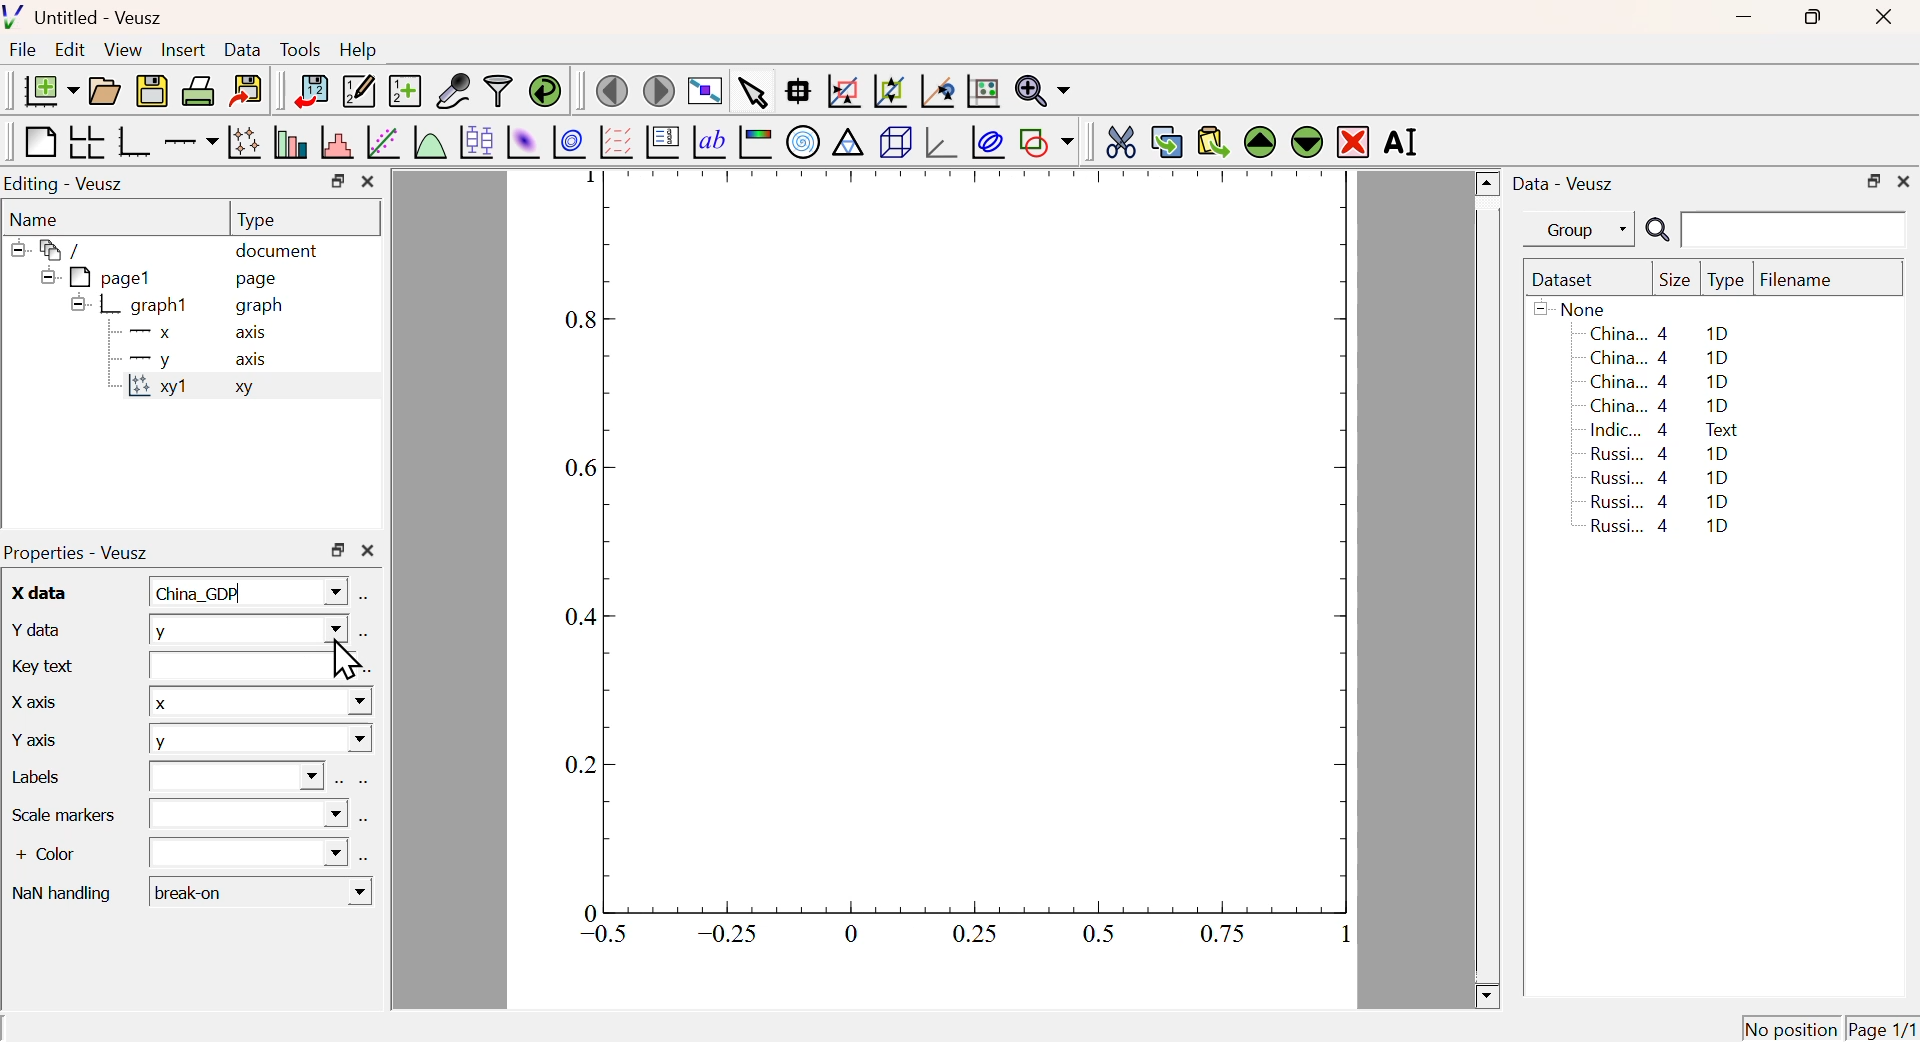  What do you see at coordinates (1573, 308) in the screenshot?
I see `None` at bounding box center [1573, 308].